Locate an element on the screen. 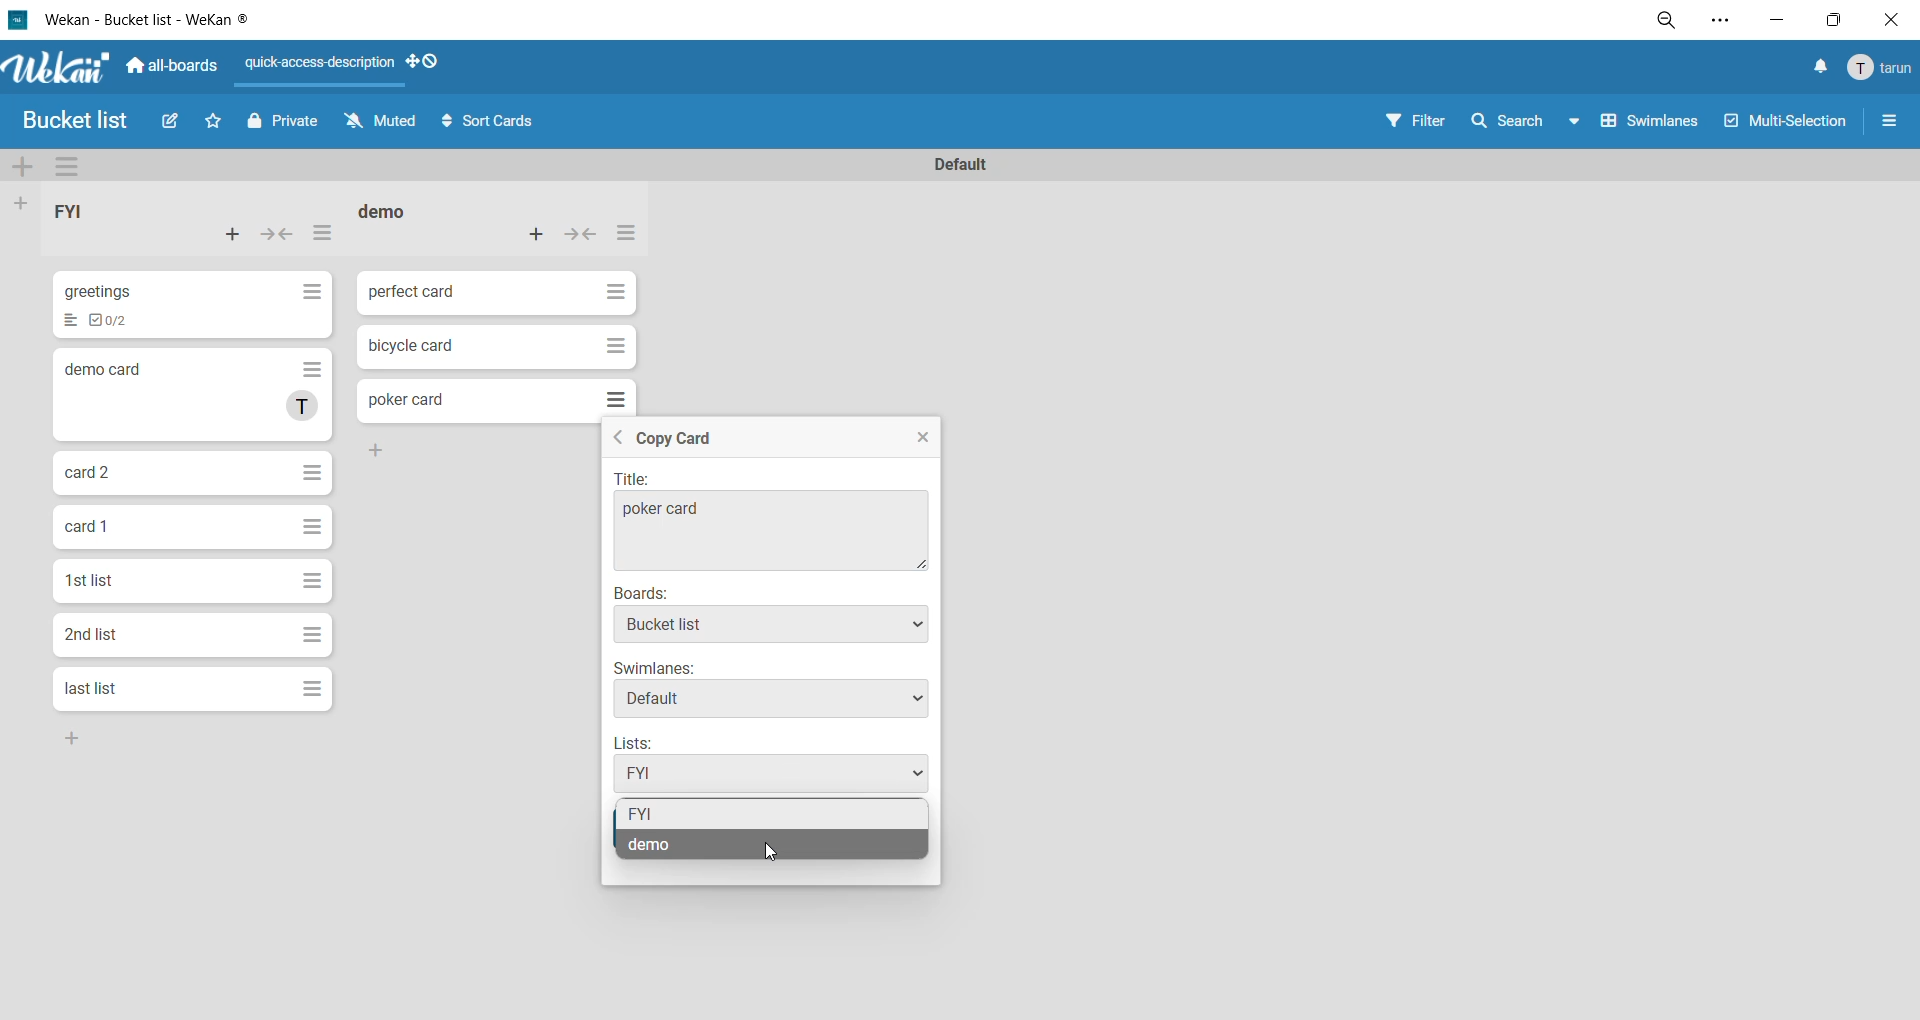  minimize is located at coordinates (1771, 20).